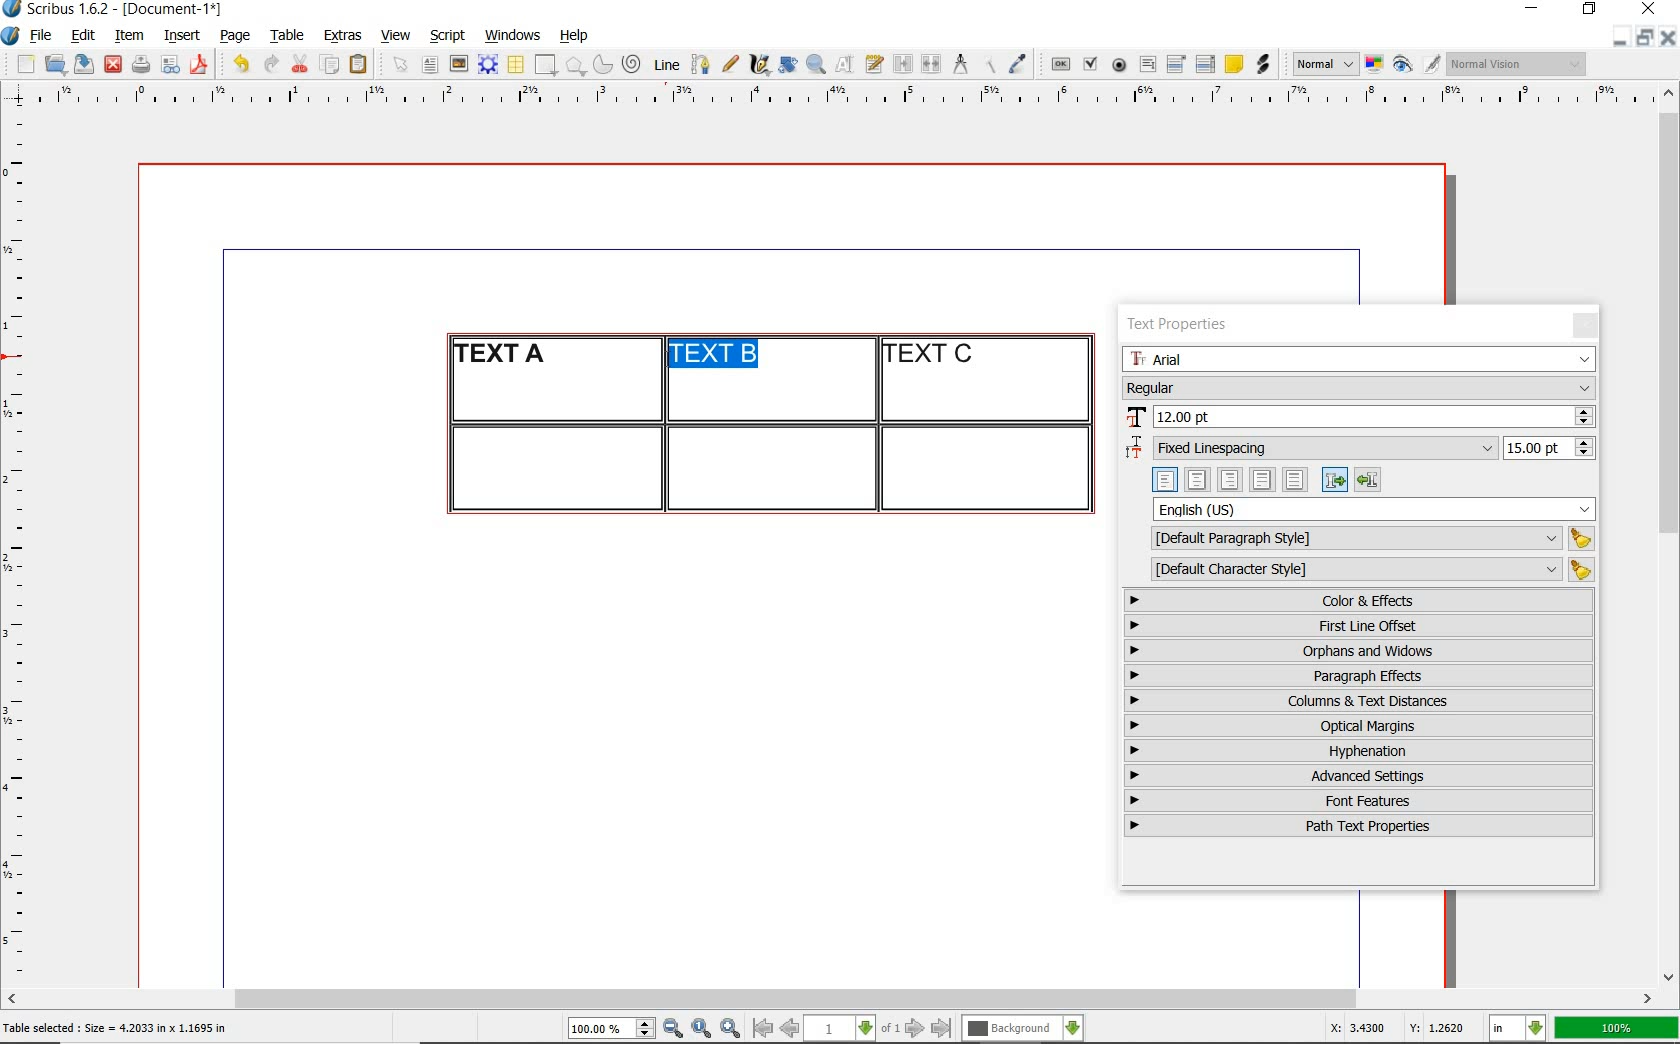  I want to click on eye dropper, so click(1017, 66).